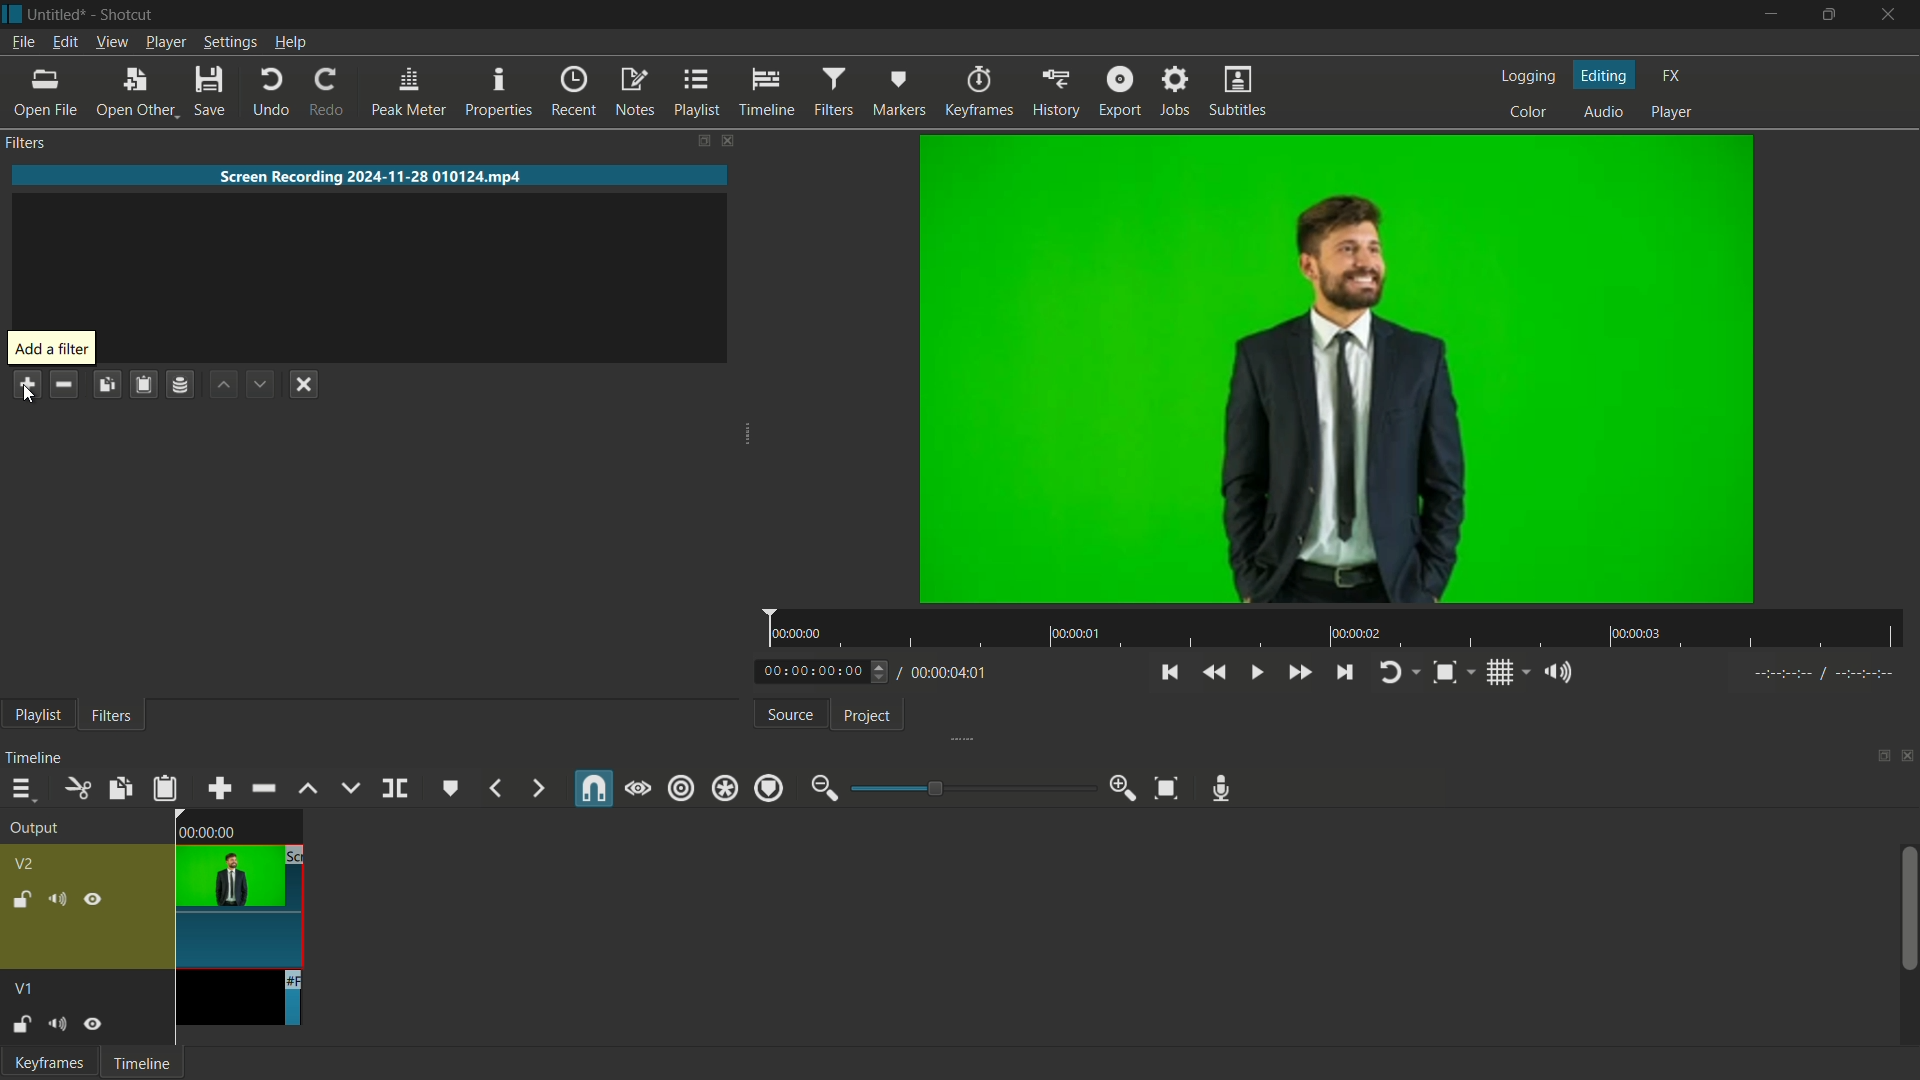 Image resolution: width=1920 pixels, height=1080 pixels. What do you see at coordinates (26, 384) in the screenshot?
I see `add filter` at bounding box center [26, 384].